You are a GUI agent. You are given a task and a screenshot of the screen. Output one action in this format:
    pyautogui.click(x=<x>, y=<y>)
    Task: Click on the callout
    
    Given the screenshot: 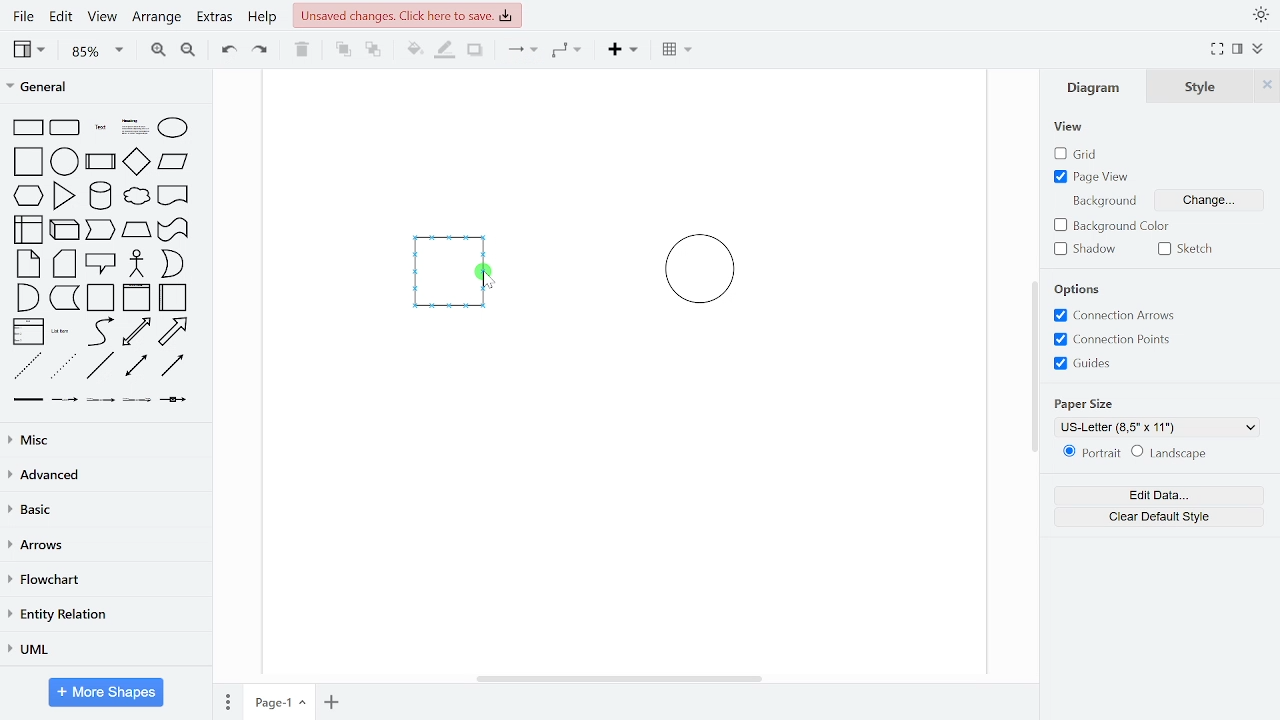 What is the action you would take?
    pyautogui.click(x=102, y=264)
    